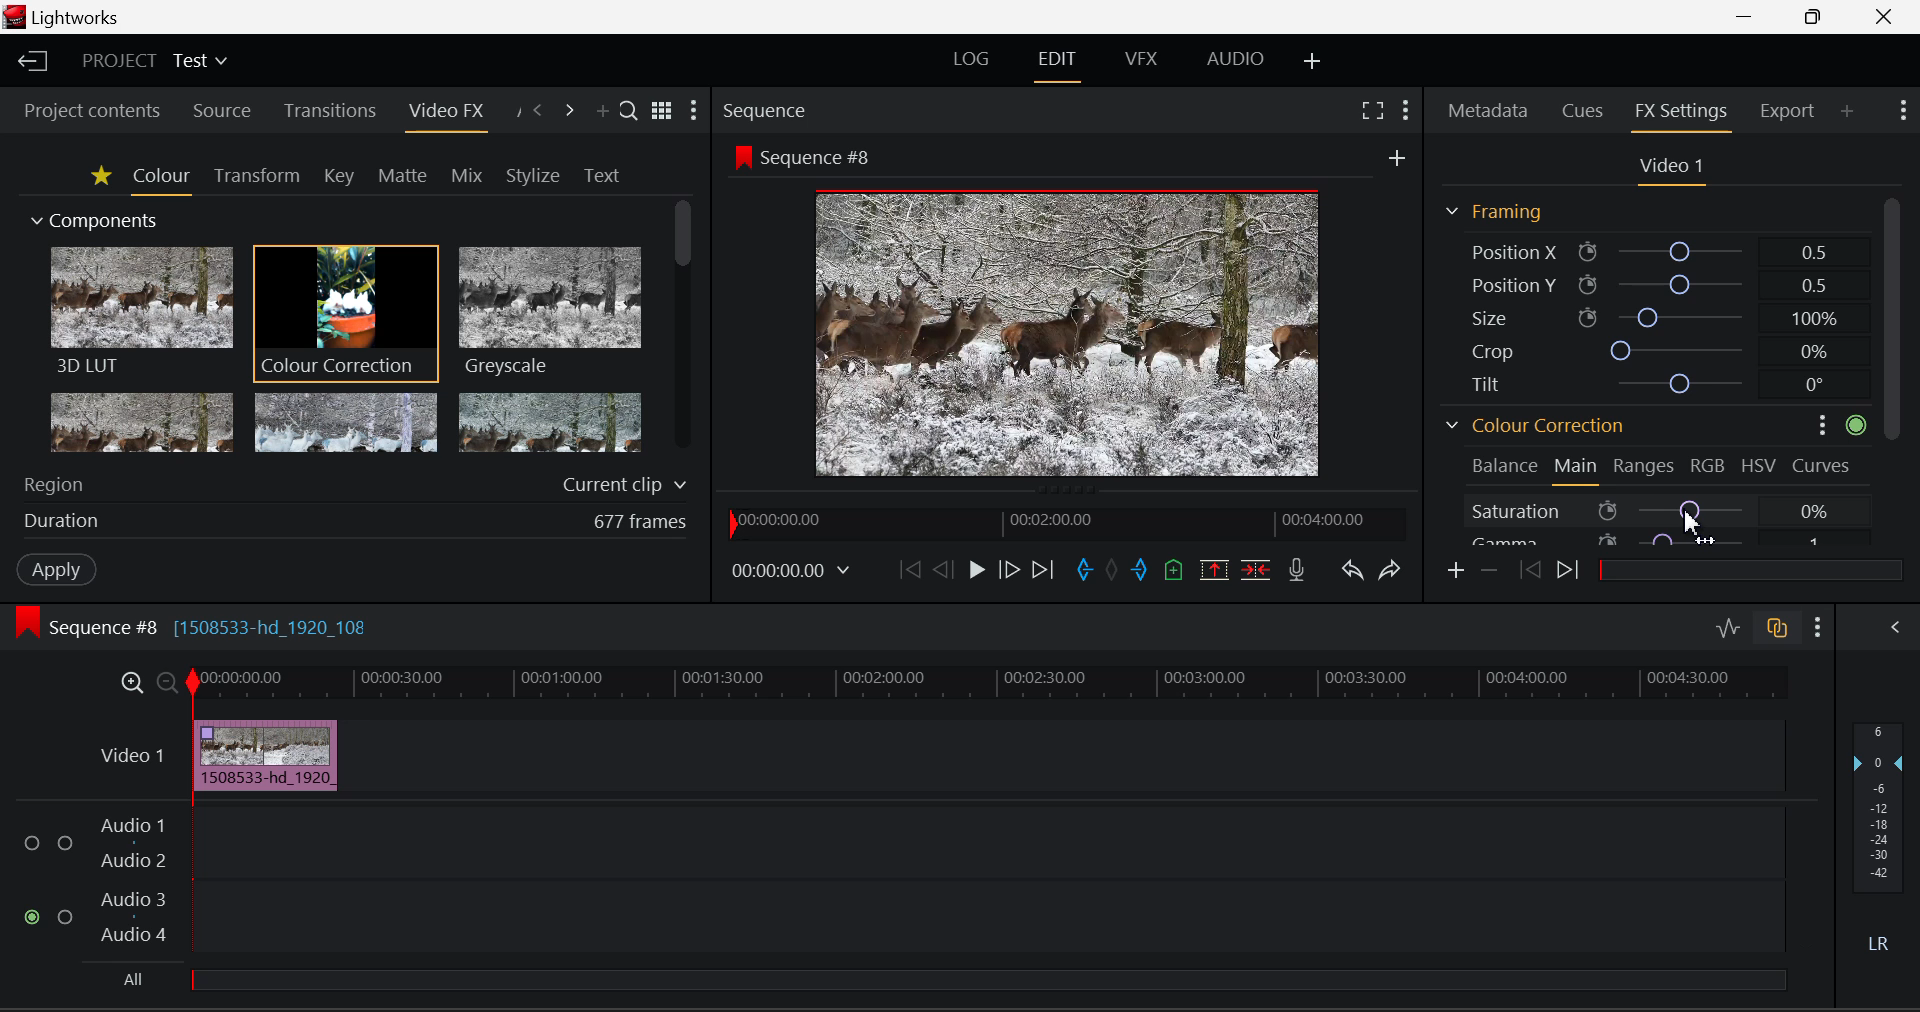 This screenshot has width=1920, height=1012. What do you see at coordinates (1817, 17) in the screenshot?
I see `Minimize` at bounding box center [1817, 17].